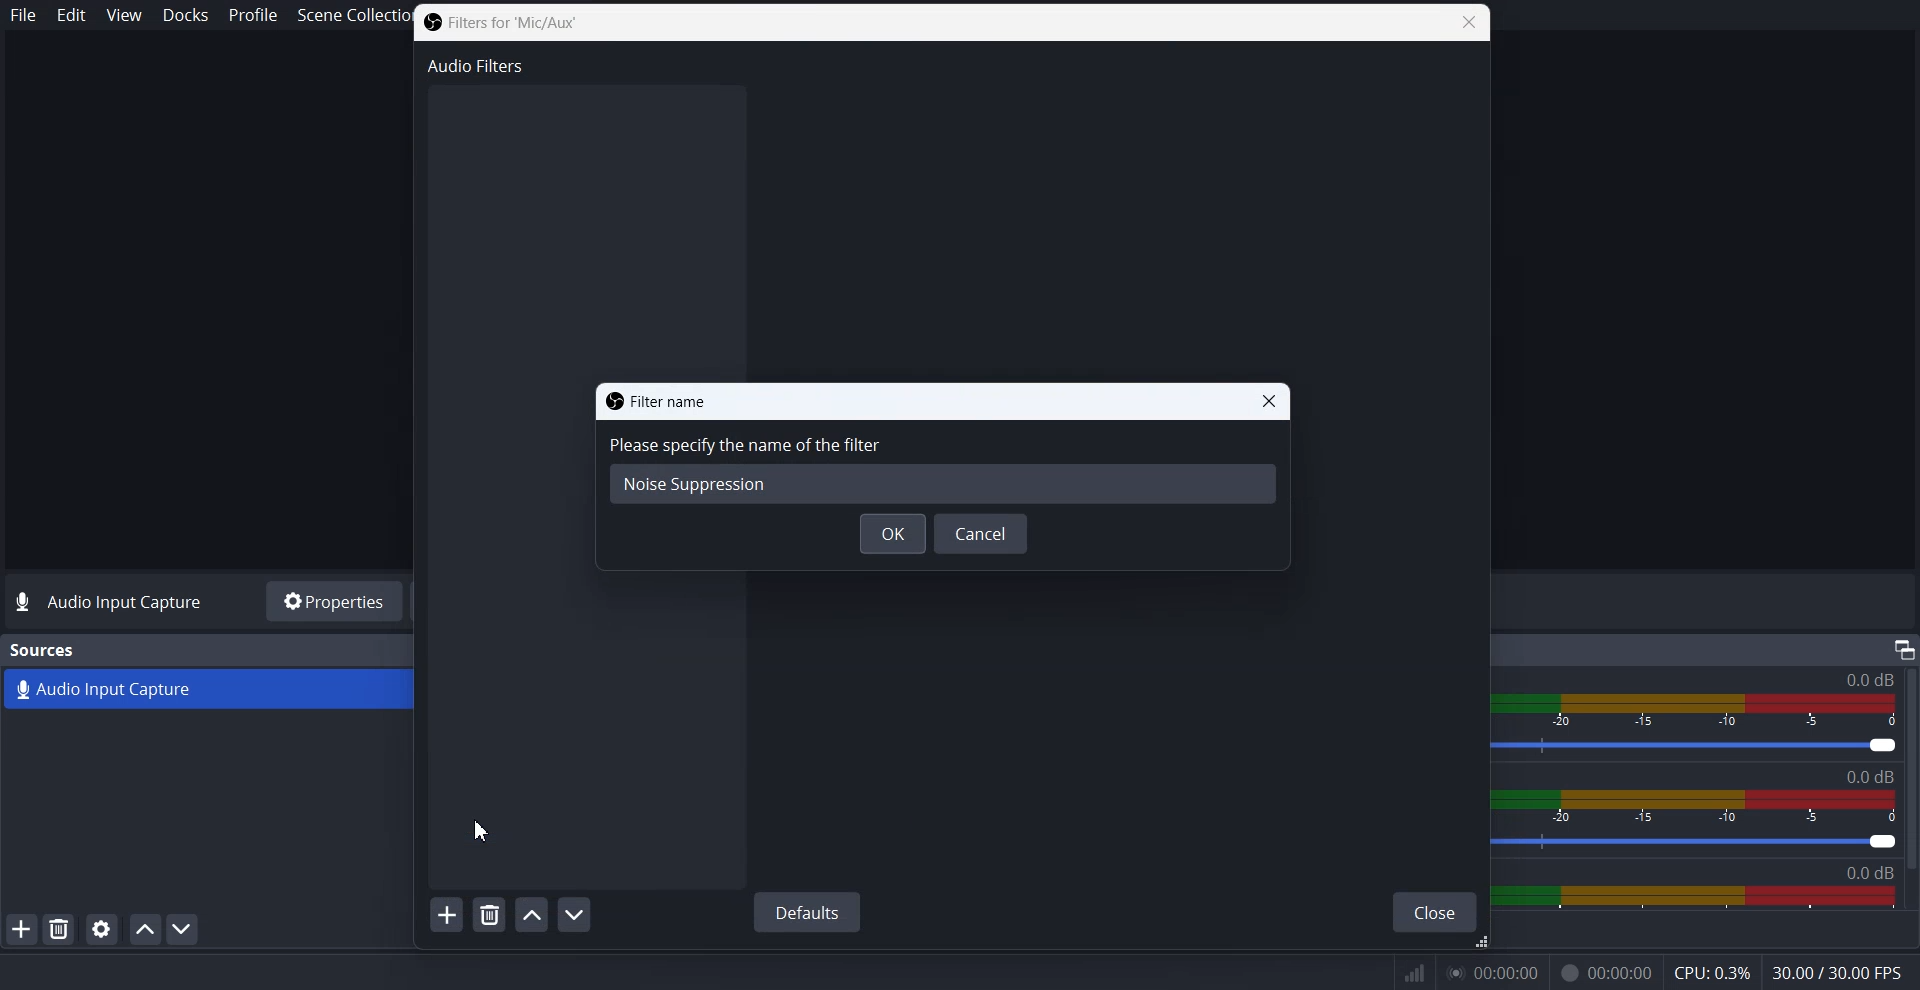 This screenshot has width=1920, height=990. Describe the element at coordinates (1269, 401) in the screenshot. I see `Close` at that location.